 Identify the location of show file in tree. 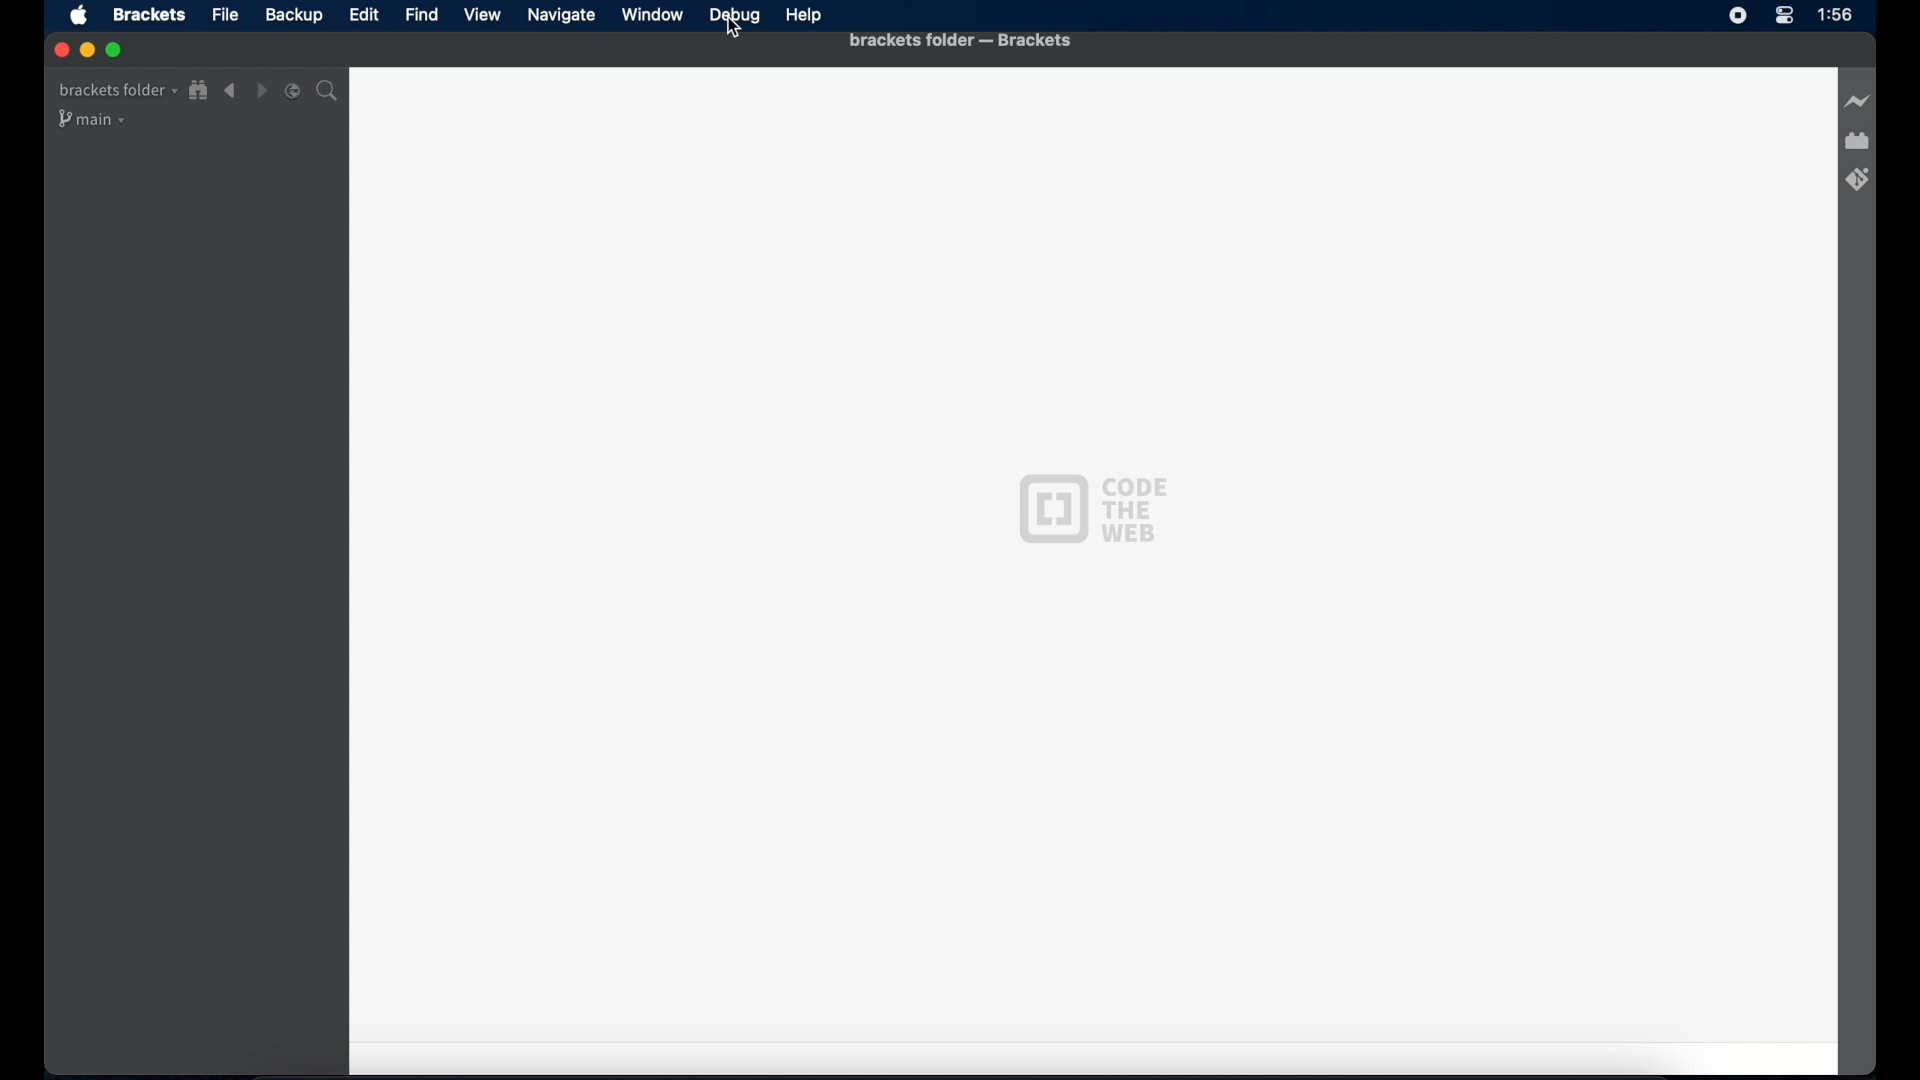
(199, 91).